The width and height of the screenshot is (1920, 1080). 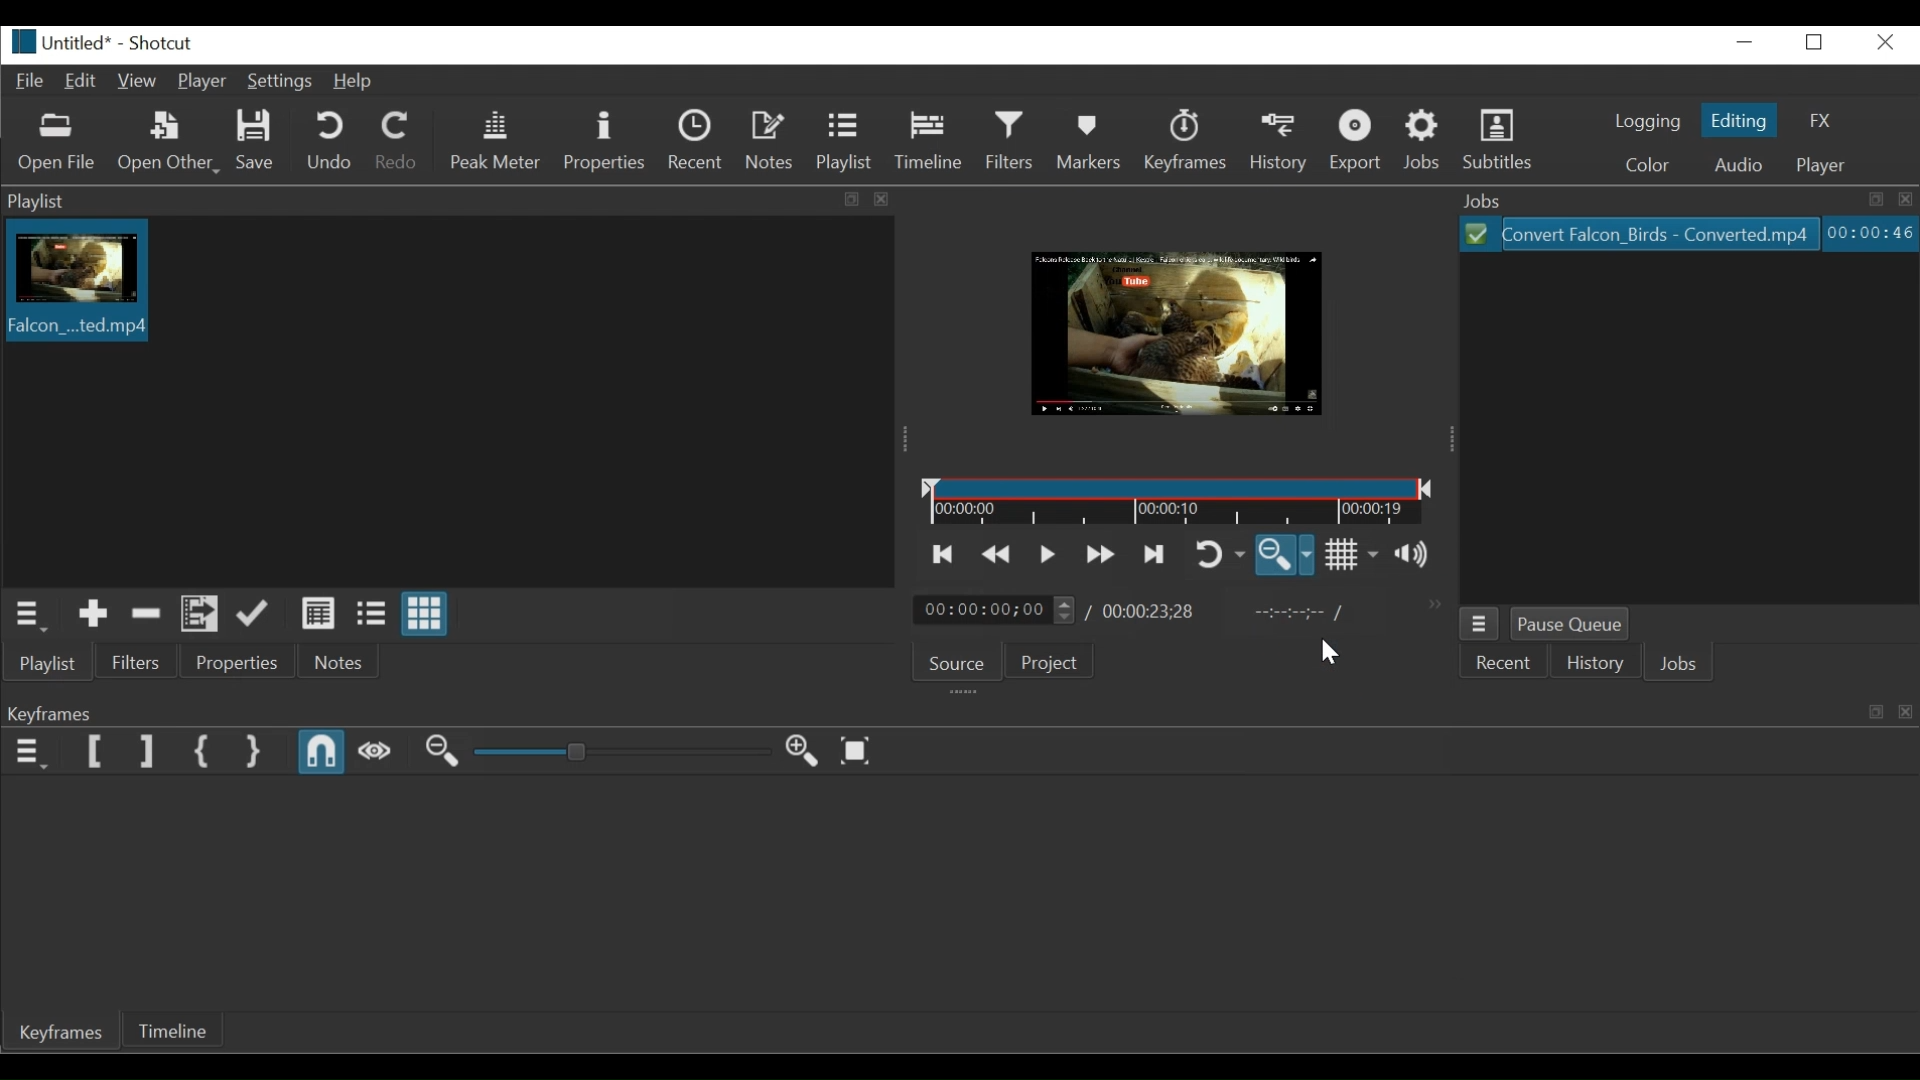 What do you see at coordinates (425, 614) in the screenshot?
I see `View as icons` at bounding box center [425, 614].